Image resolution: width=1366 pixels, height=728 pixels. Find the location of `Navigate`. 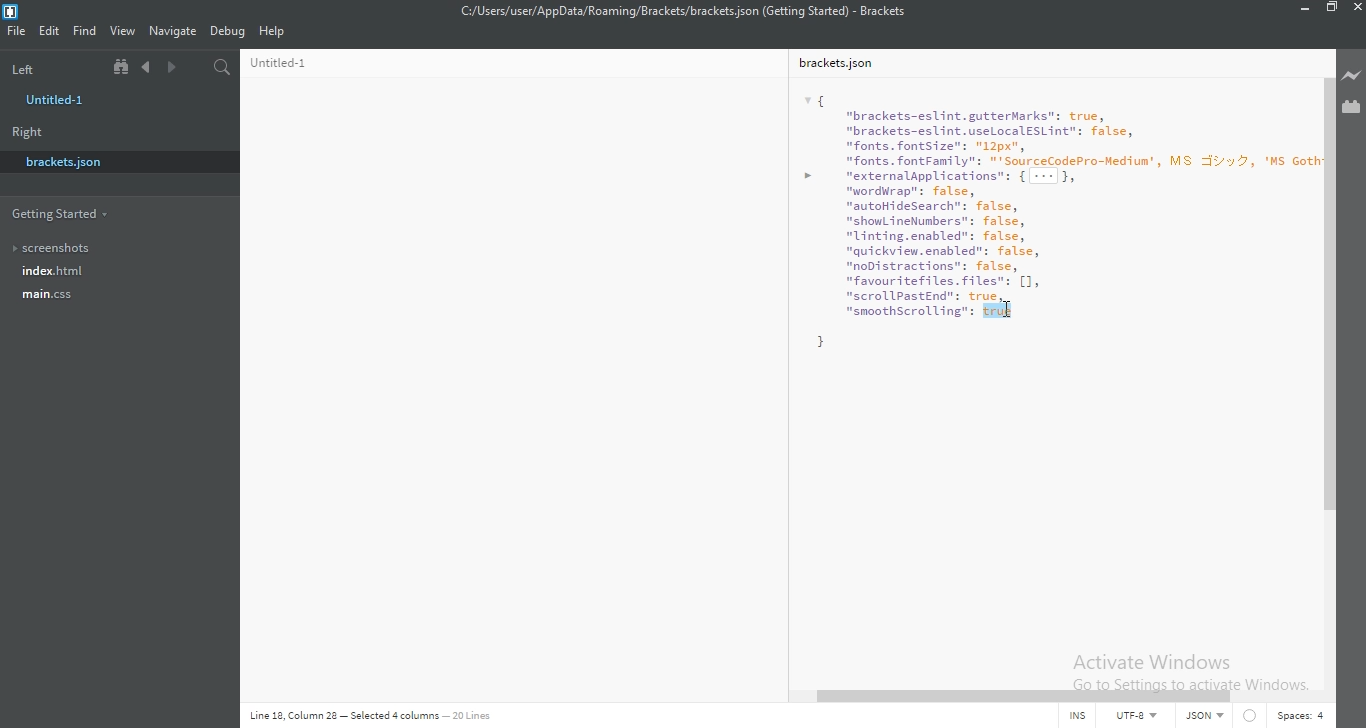

Navigate is located at coordinates (174, 30).